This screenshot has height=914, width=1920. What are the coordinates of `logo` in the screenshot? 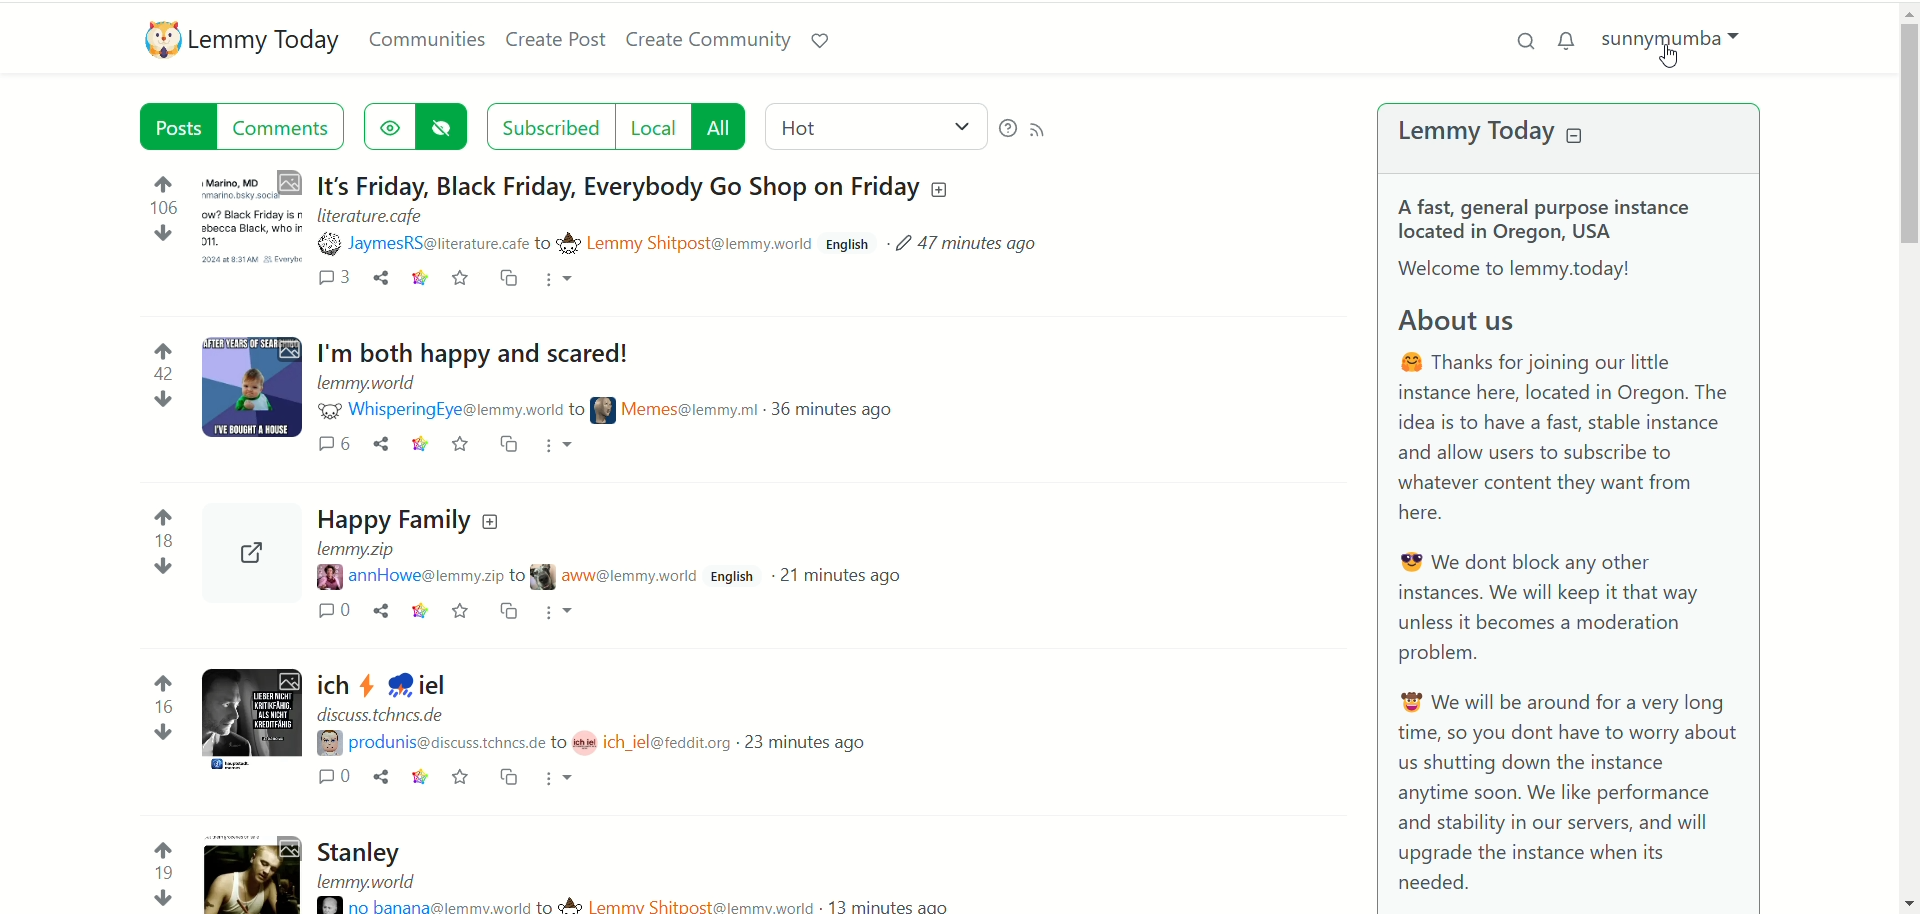 It's located at (157, 41).